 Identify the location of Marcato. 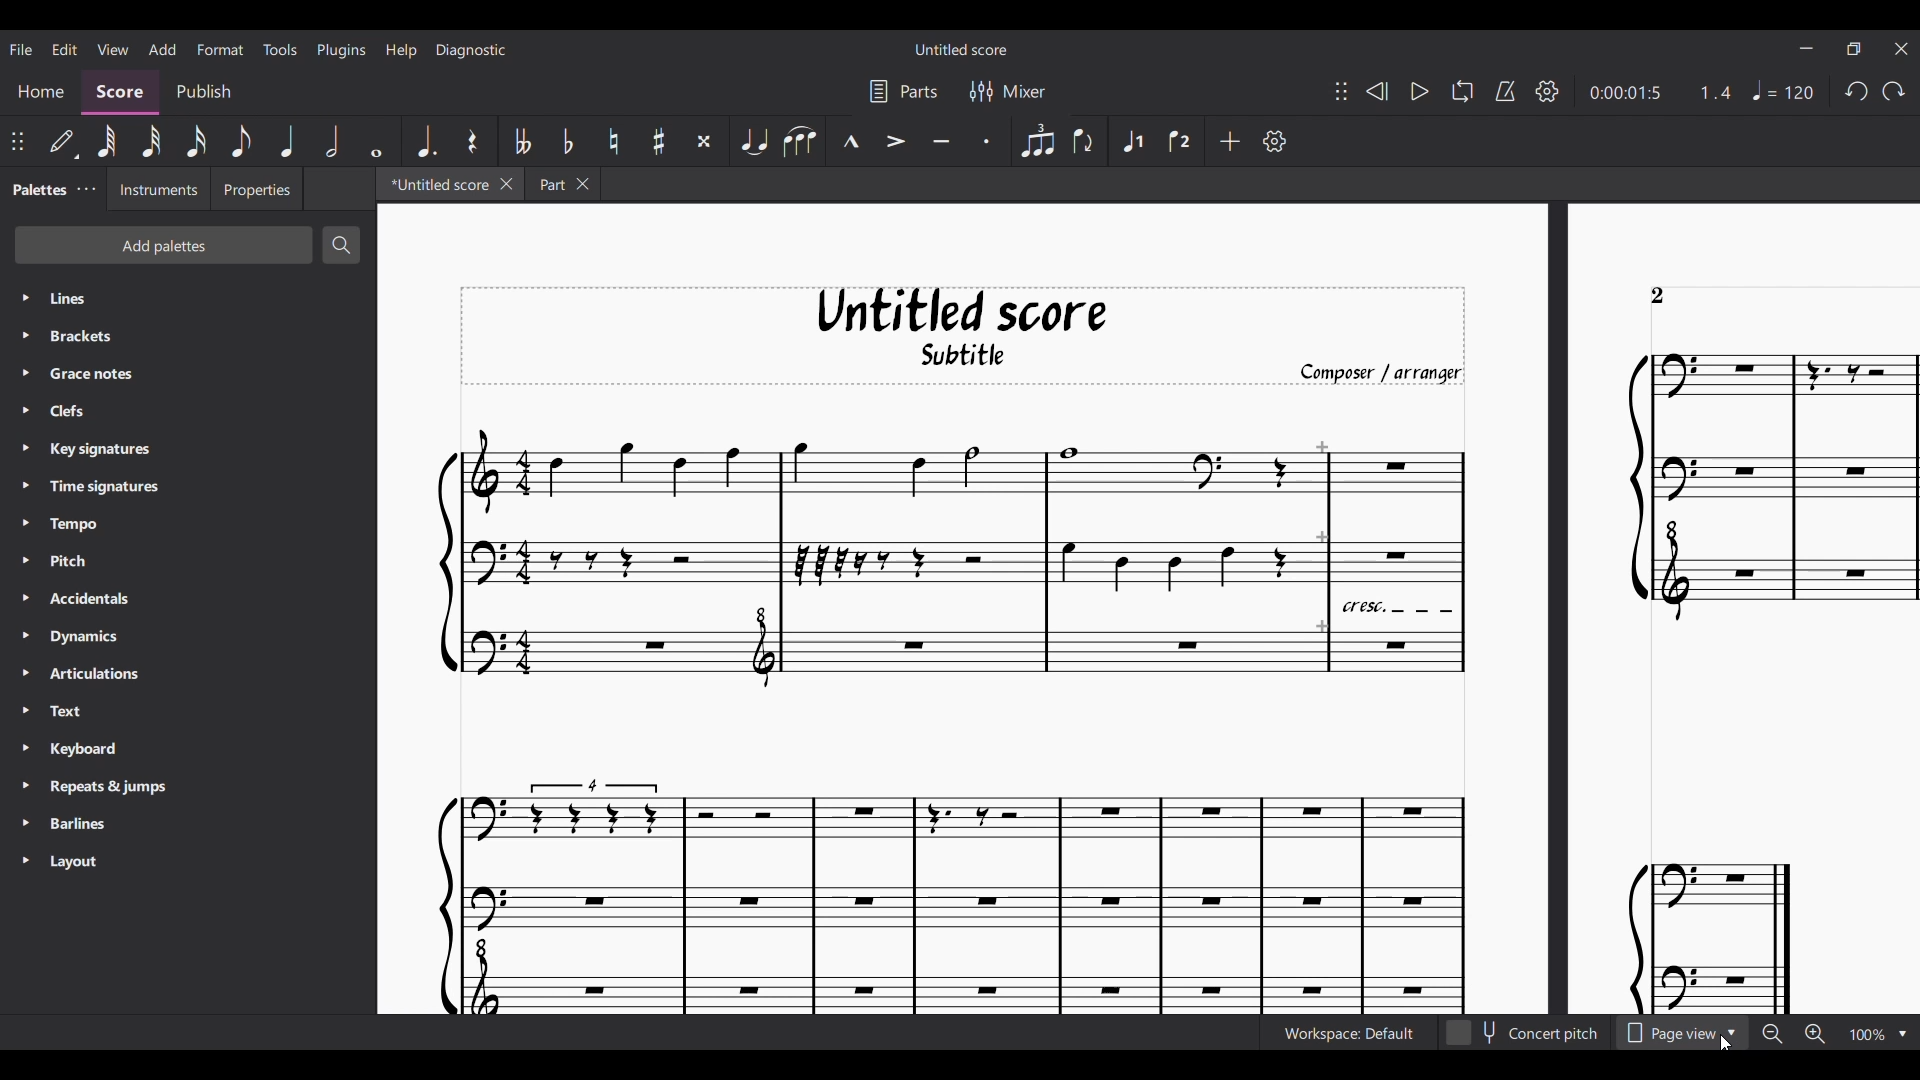
(850, 141).